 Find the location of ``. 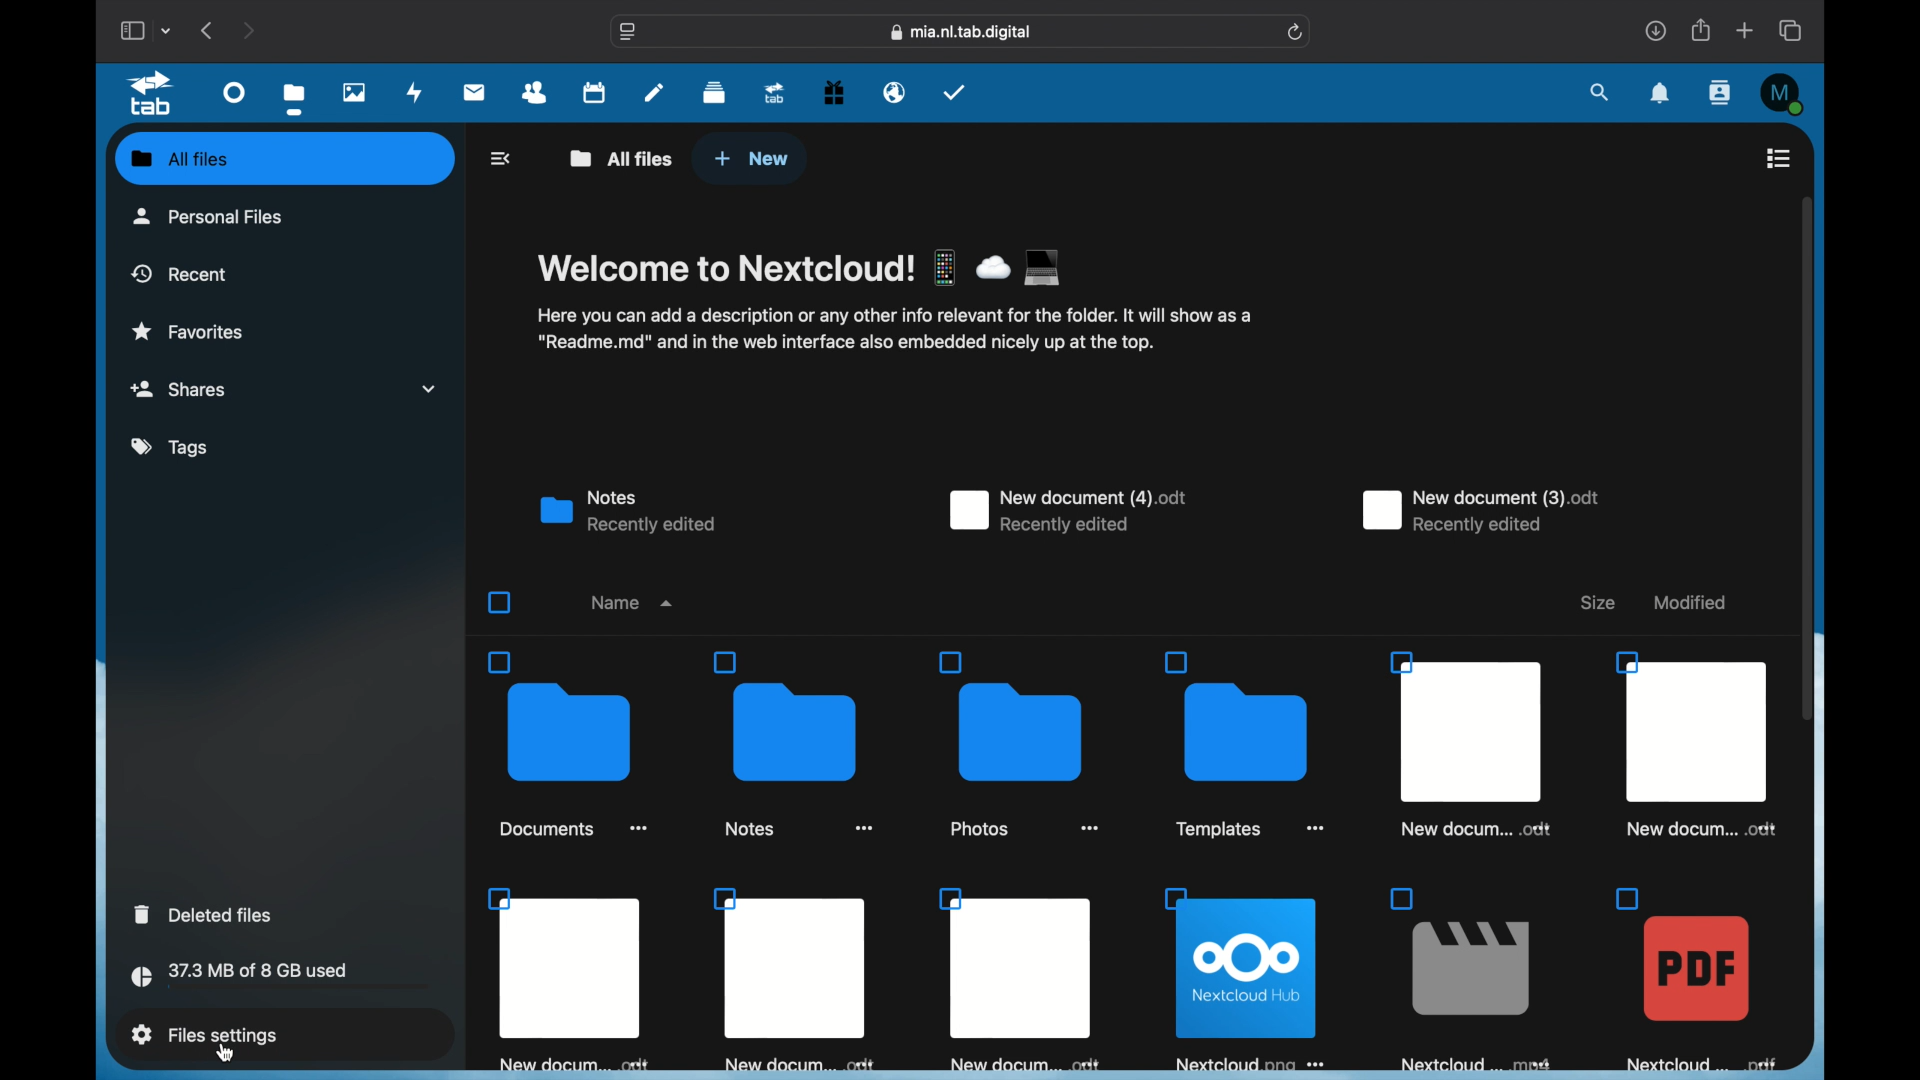

 is located at coordinates (1808, 458).